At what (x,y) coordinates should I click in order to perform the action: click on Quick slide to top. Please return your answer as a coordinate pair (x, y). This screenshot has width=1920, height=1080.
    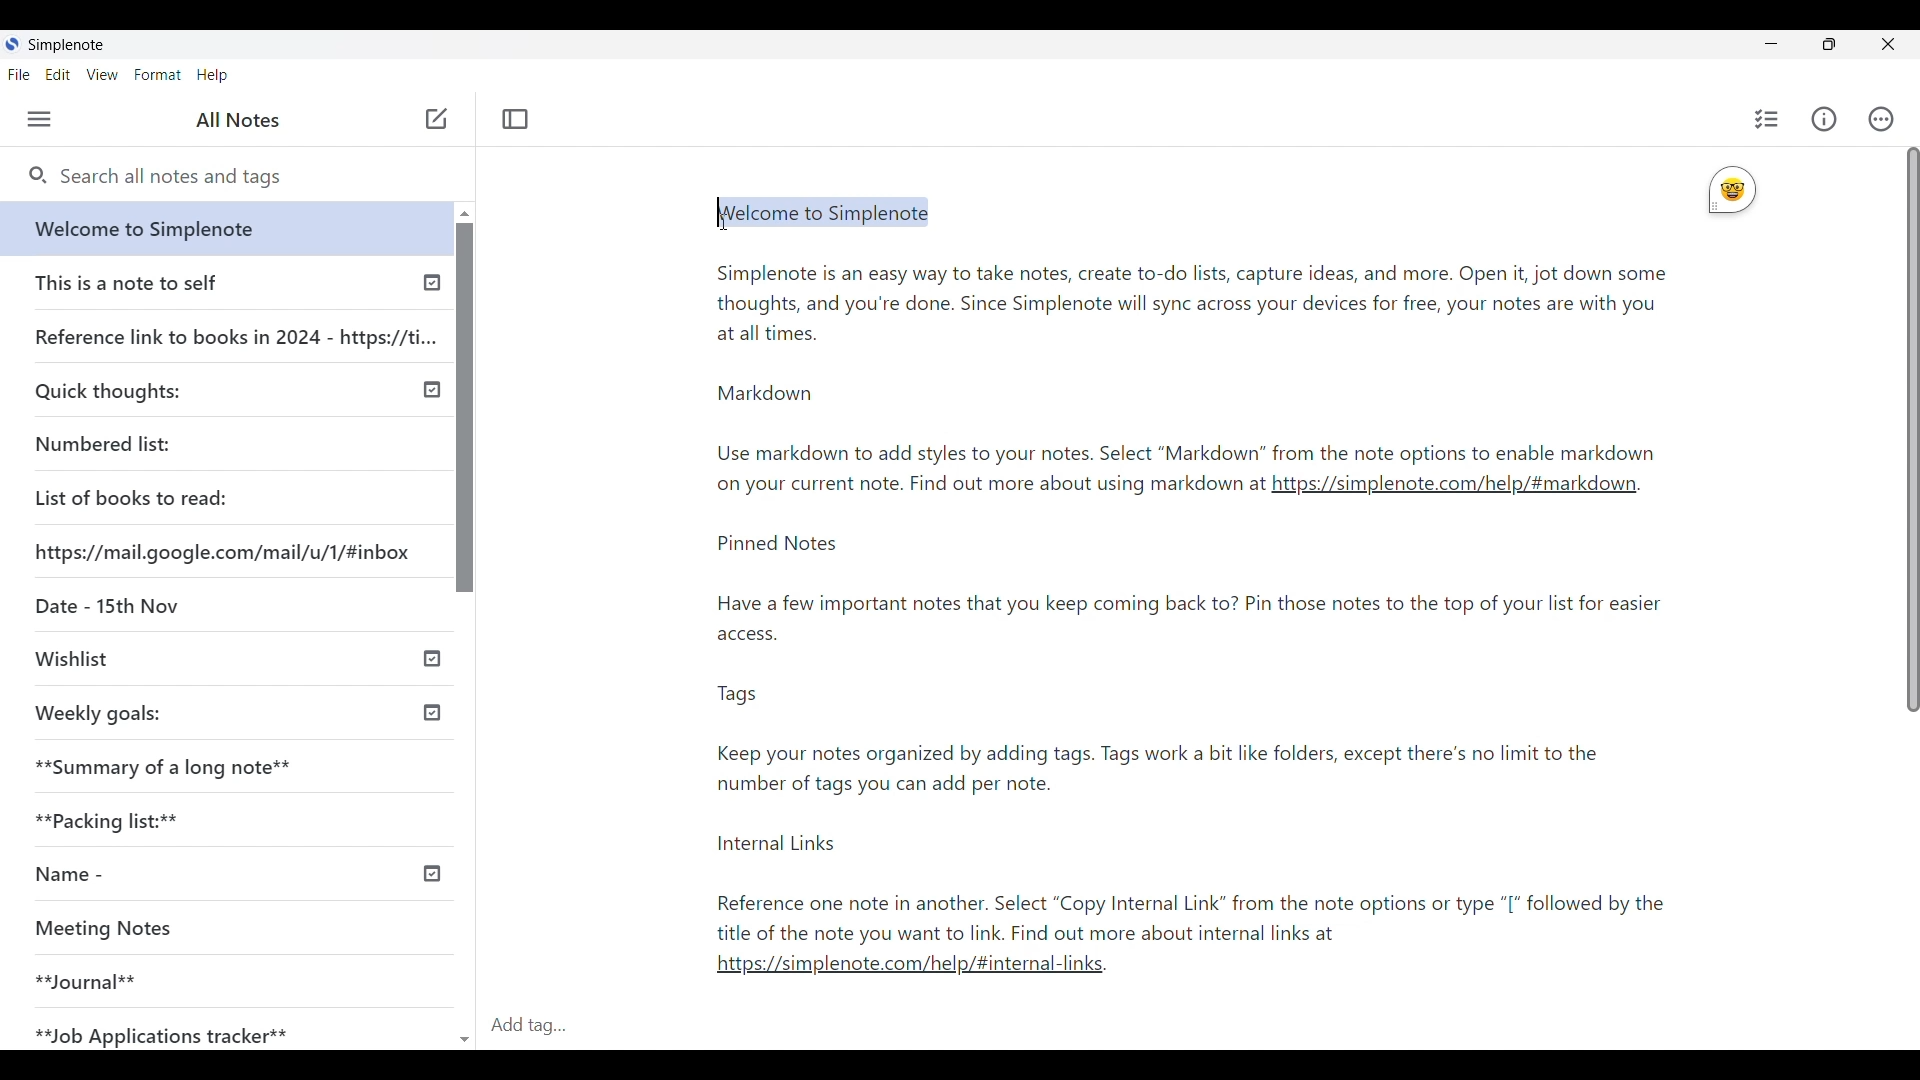
    Looking at the image, I should click on (465, 214).